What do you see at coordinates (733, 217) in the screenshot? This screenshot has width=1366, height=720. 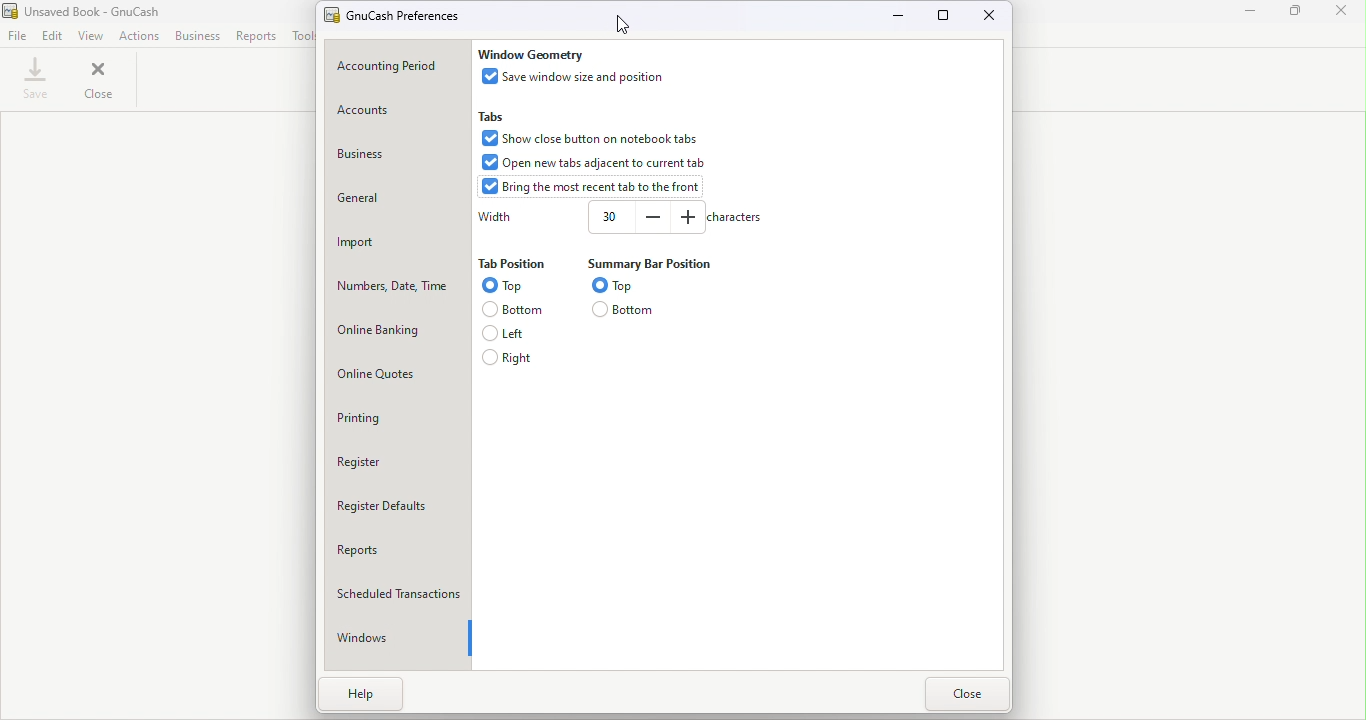 I see `Characters` at bounding box center [733, 217].